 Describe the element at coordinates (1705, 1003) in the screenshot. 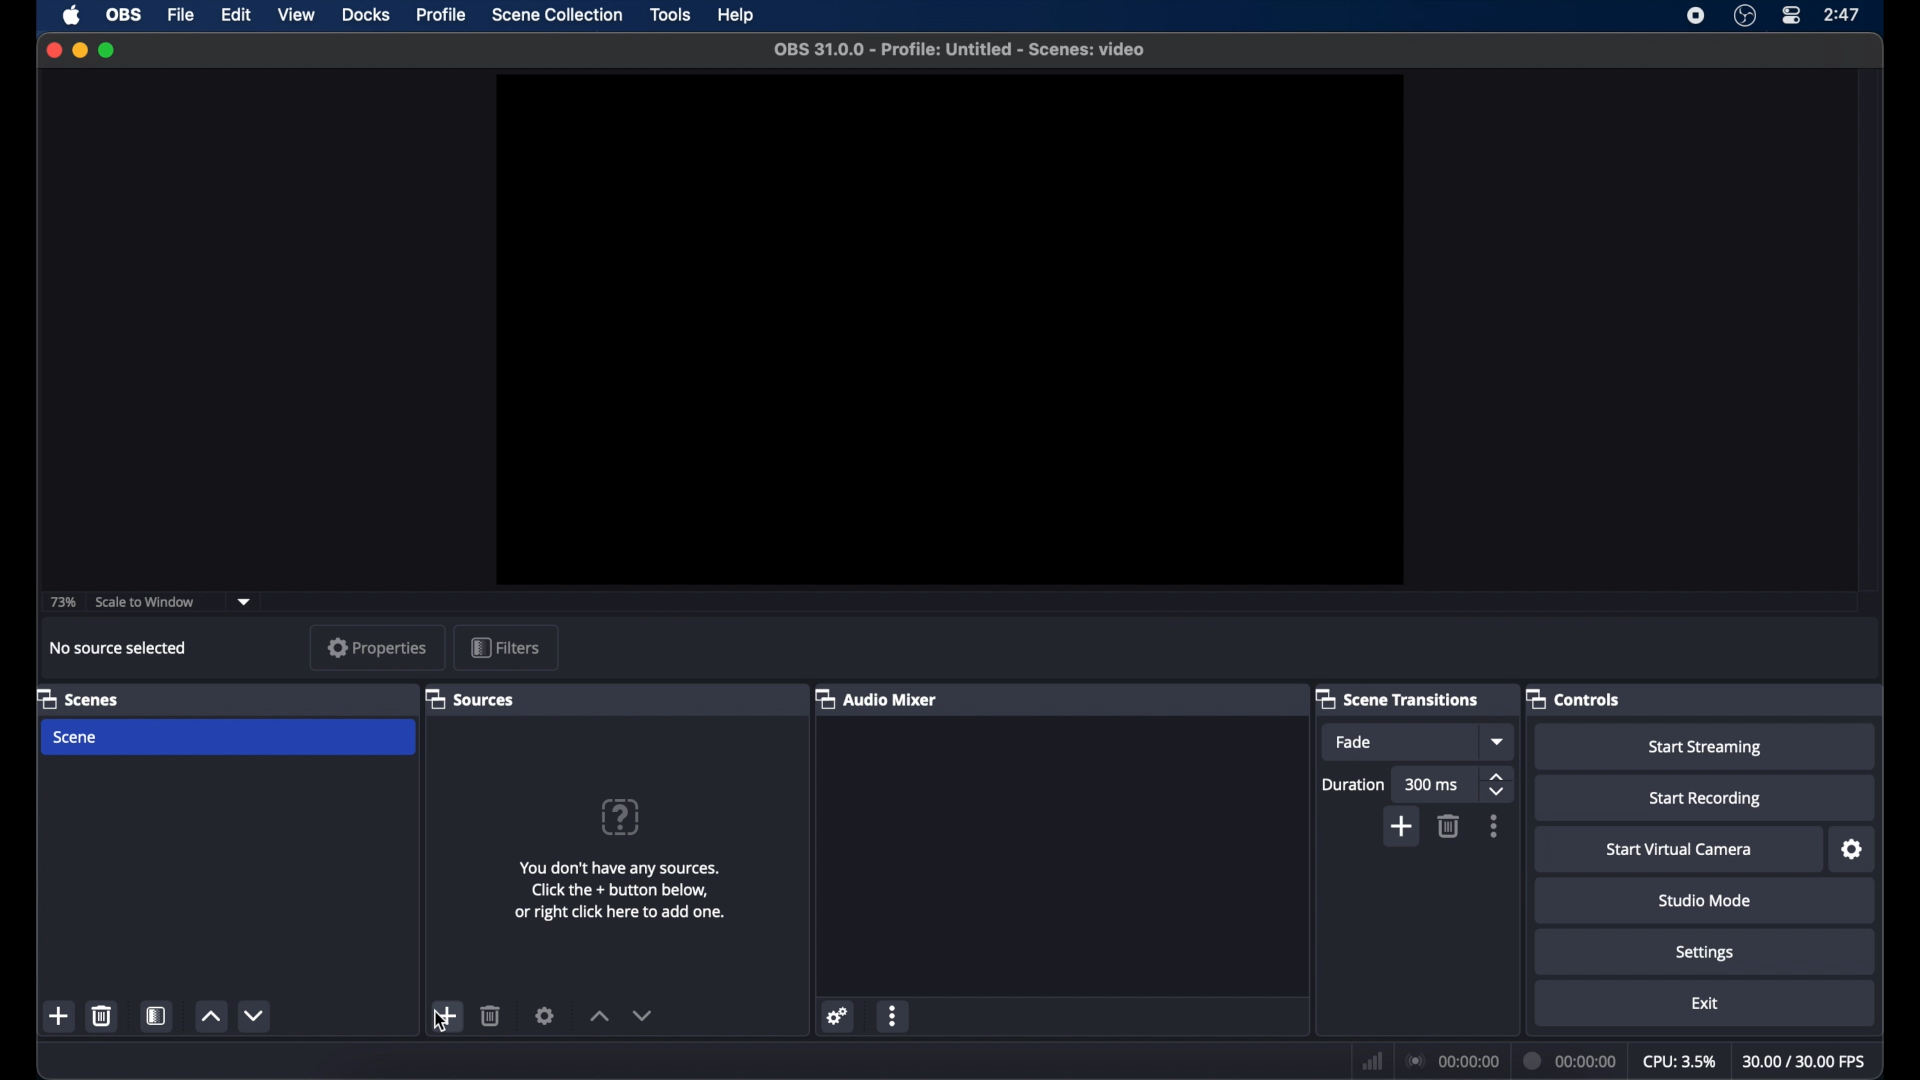

I see `exit ` at that location.